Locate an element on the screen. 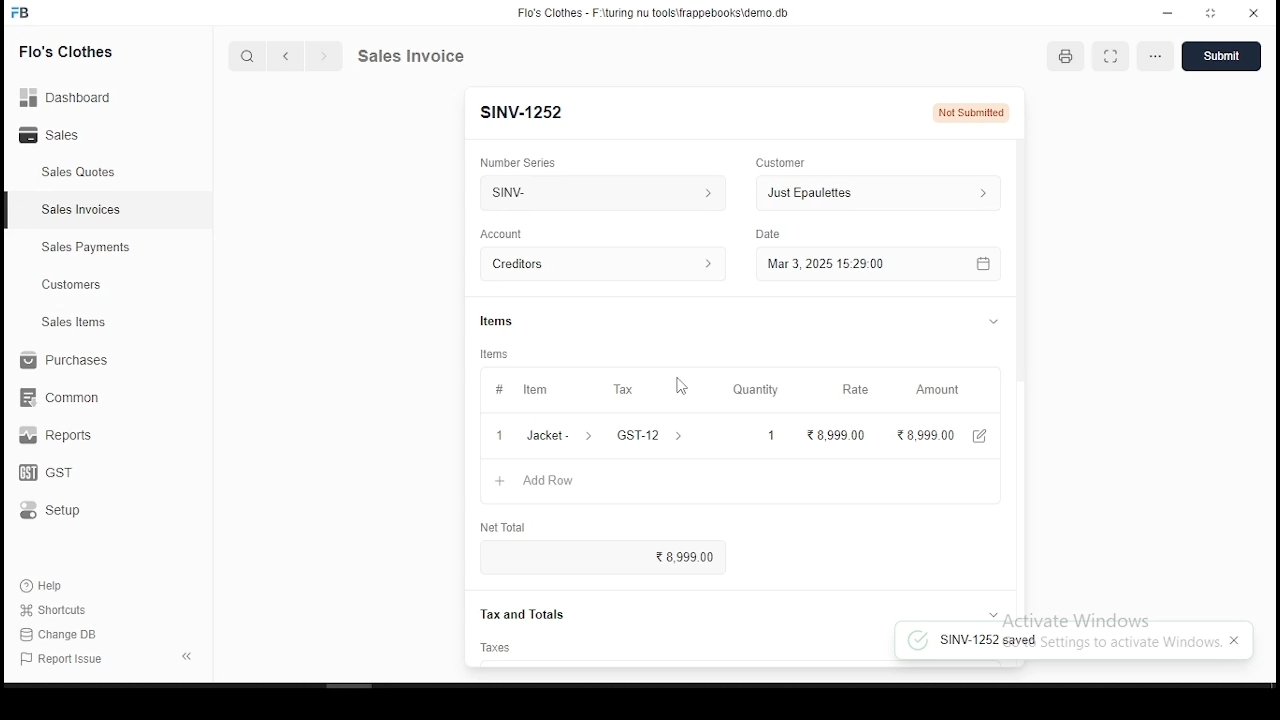 This screenshot has height=720, width=1280. SNV is located at coordinates (599, 193).